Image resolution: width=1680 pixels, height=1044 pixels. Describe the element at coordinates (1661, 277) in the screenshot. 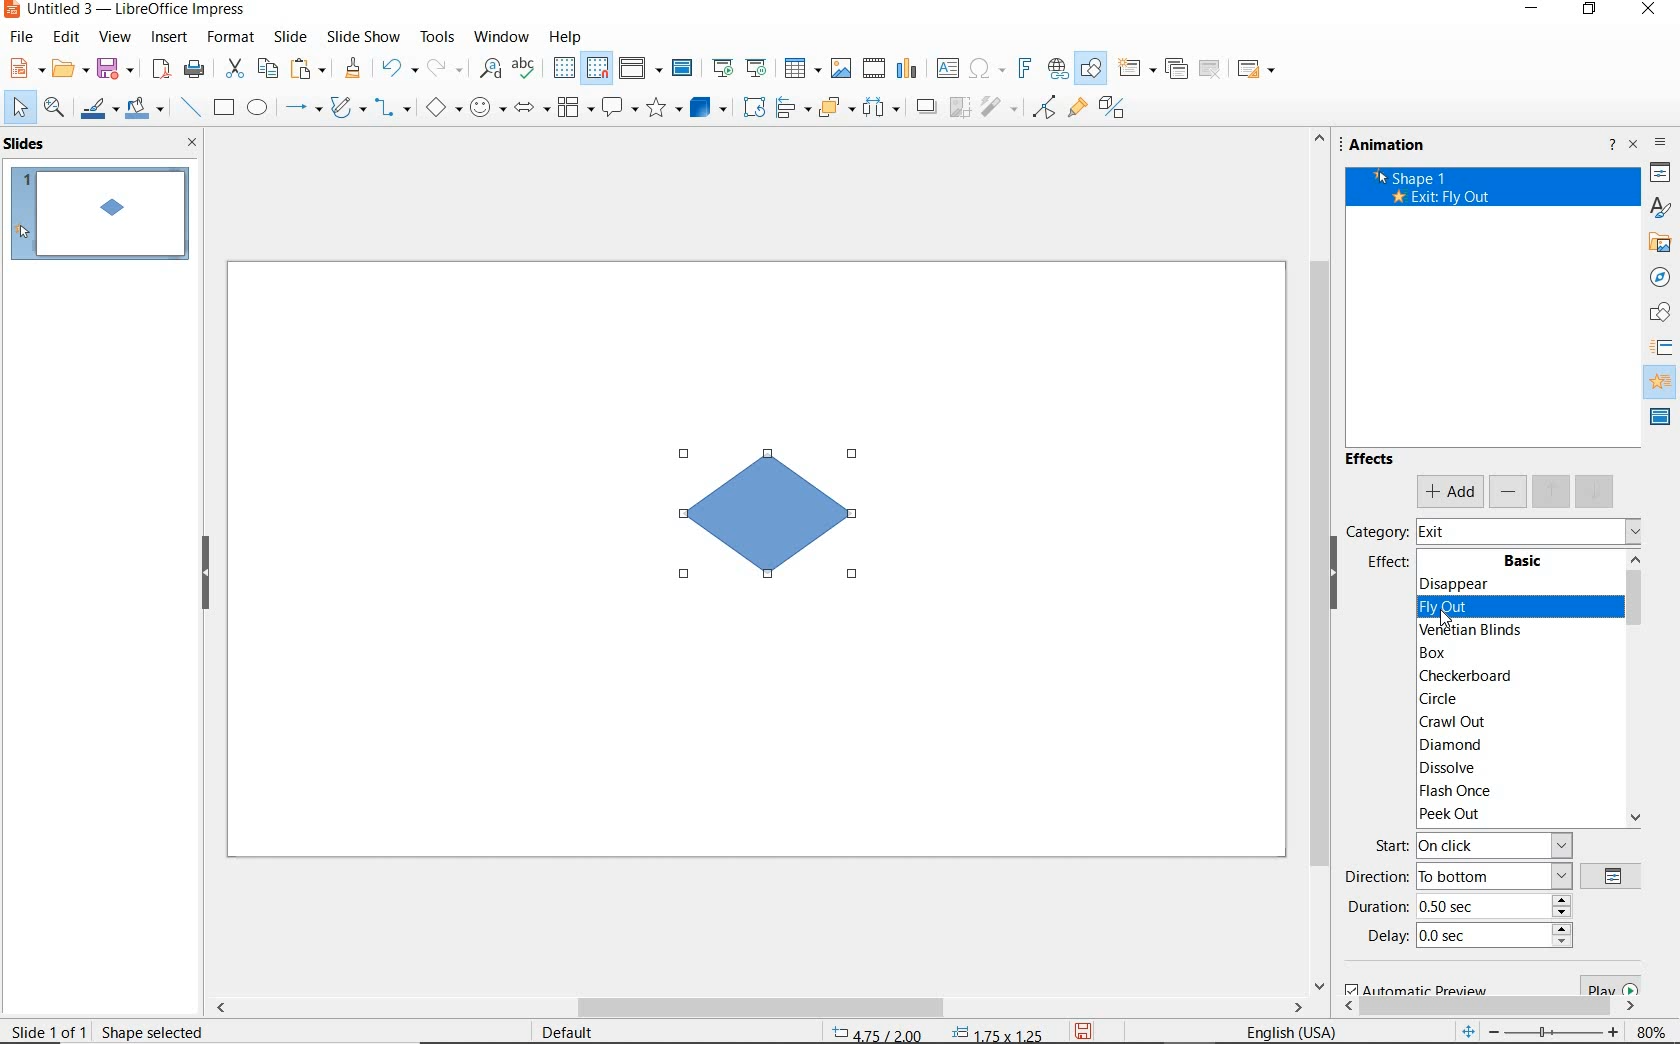

I see `navigator` at that location.